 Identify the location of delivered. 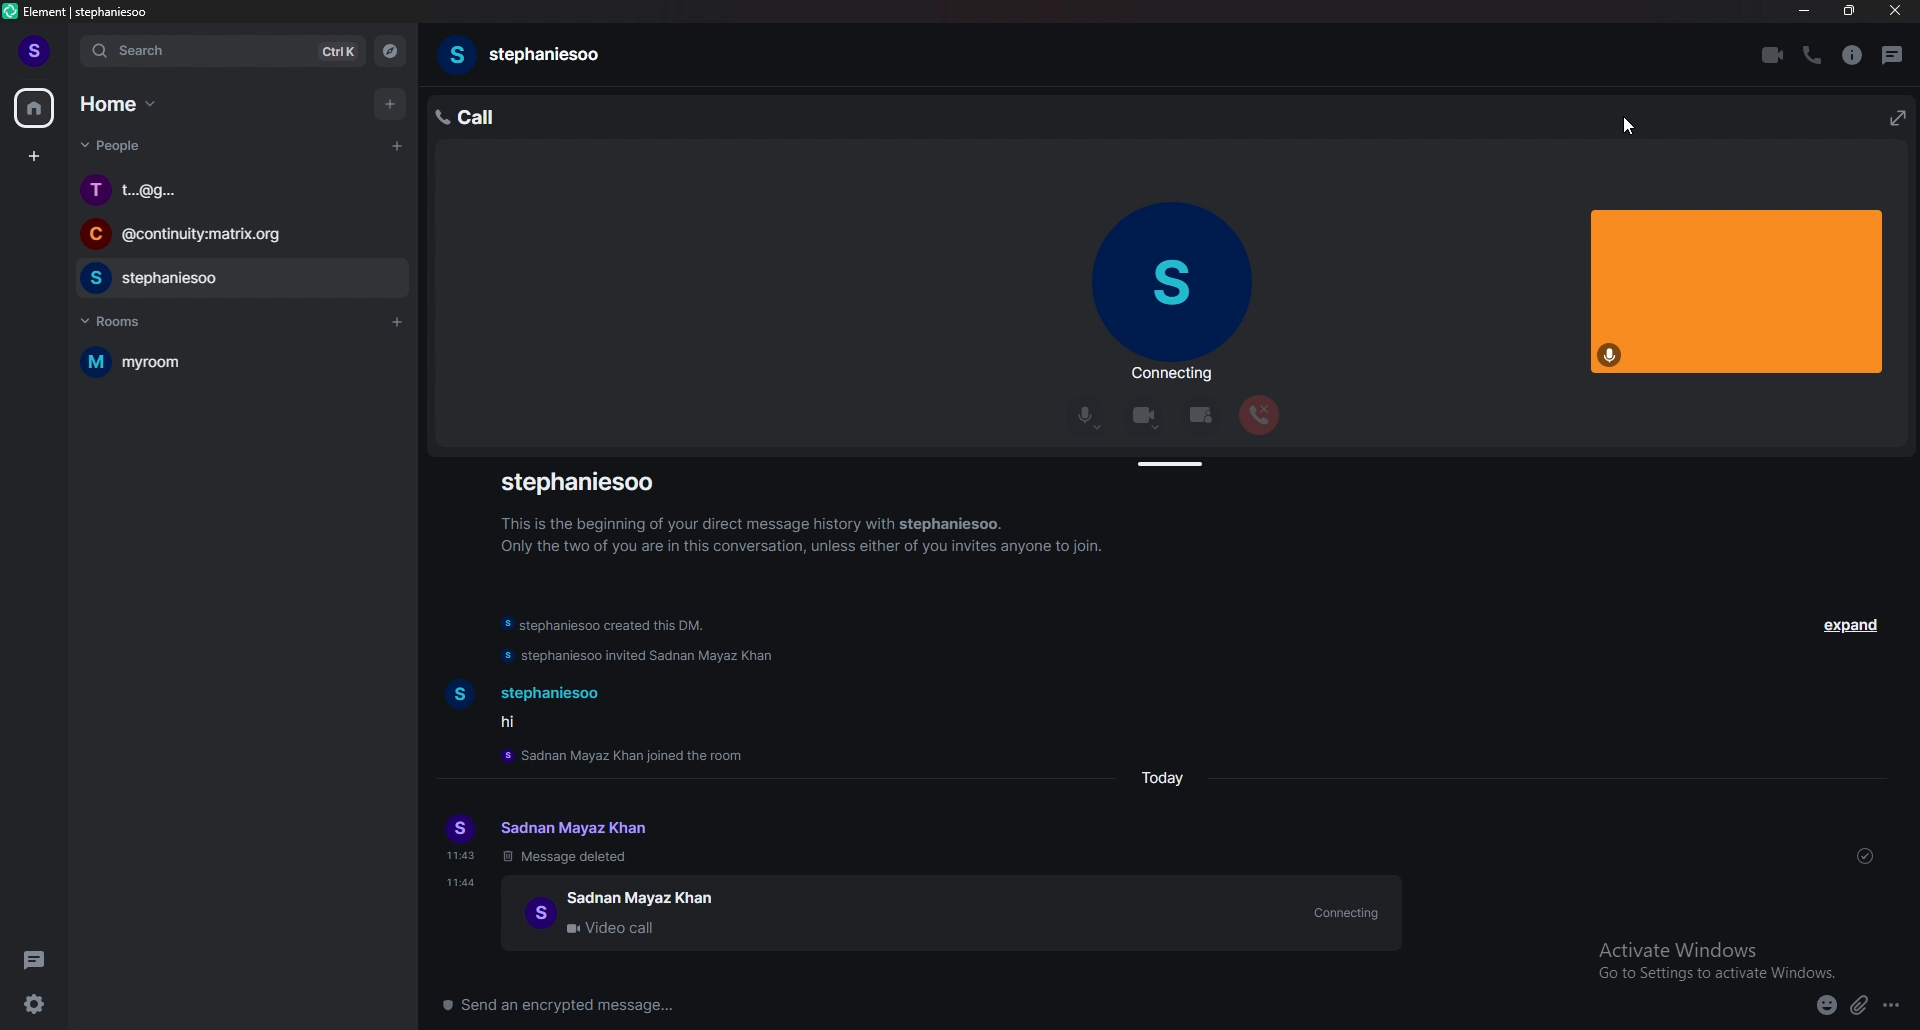
(1877, 945).